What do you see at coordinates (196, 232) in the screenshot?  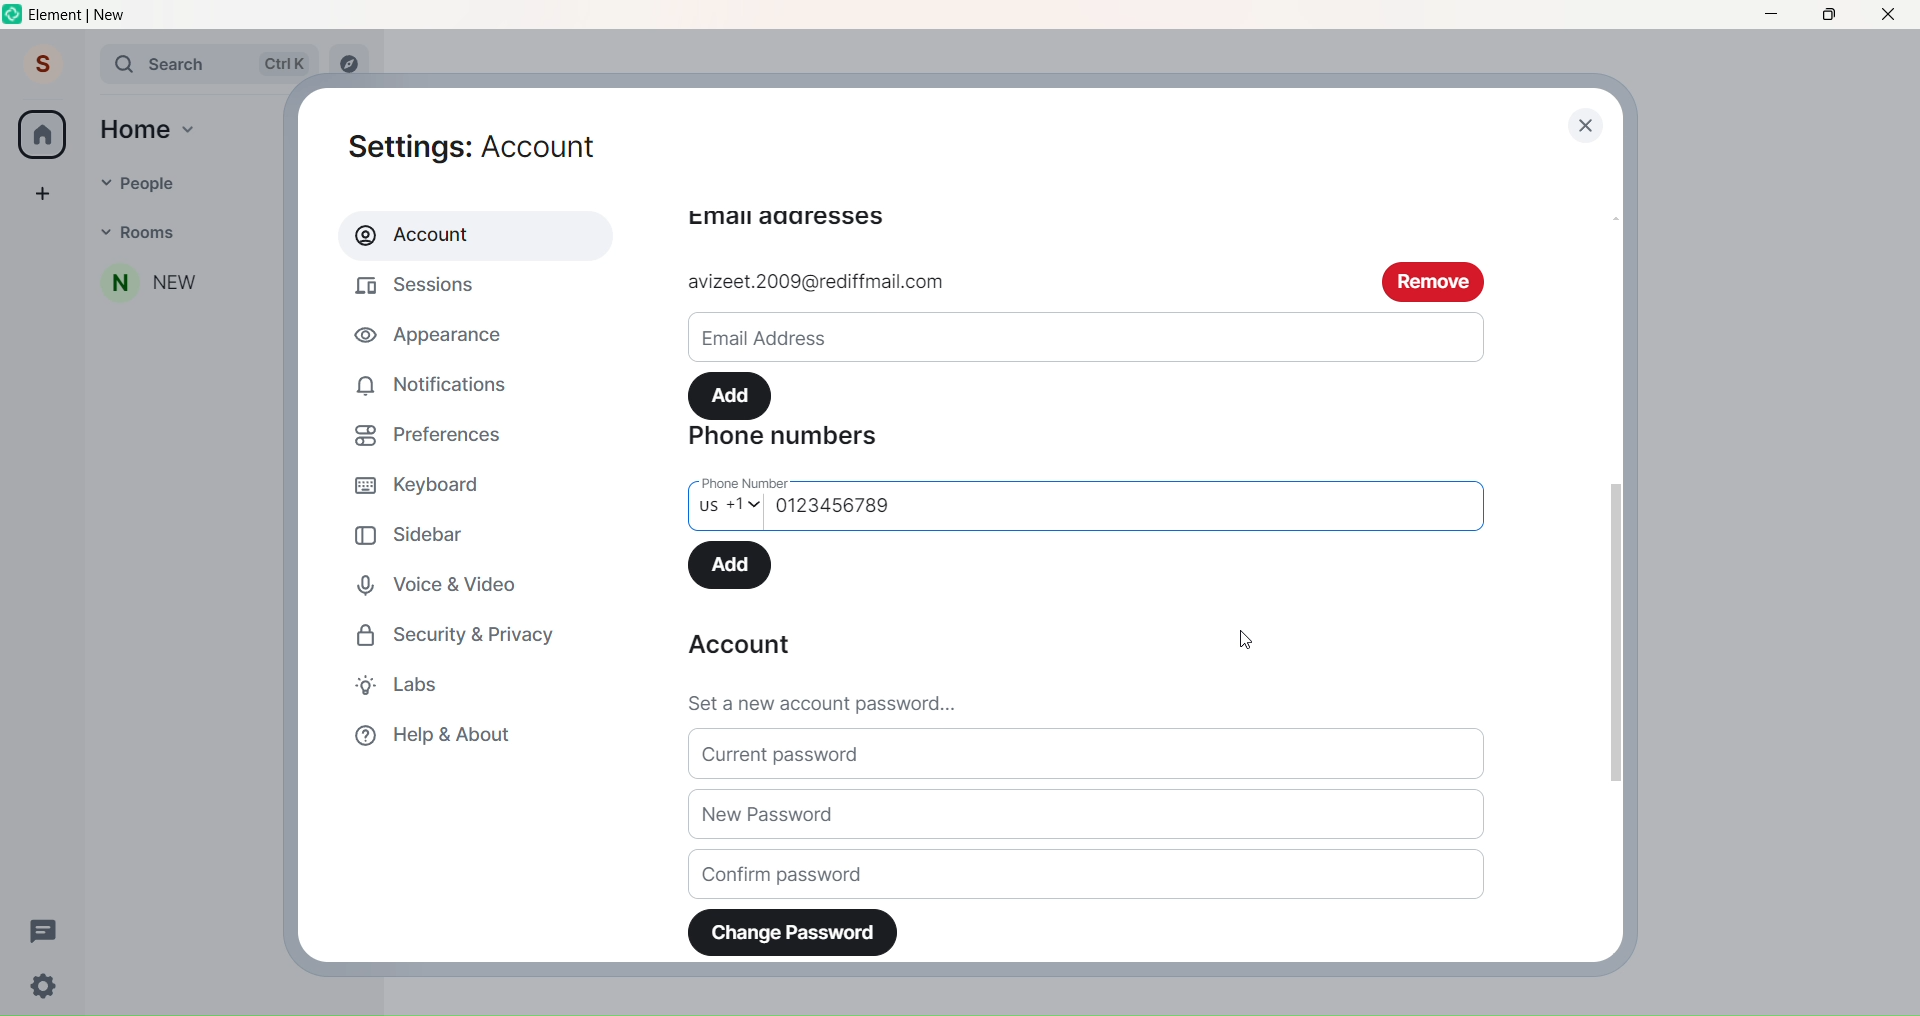 I see `Rooms` at bounding box center [196, 232].